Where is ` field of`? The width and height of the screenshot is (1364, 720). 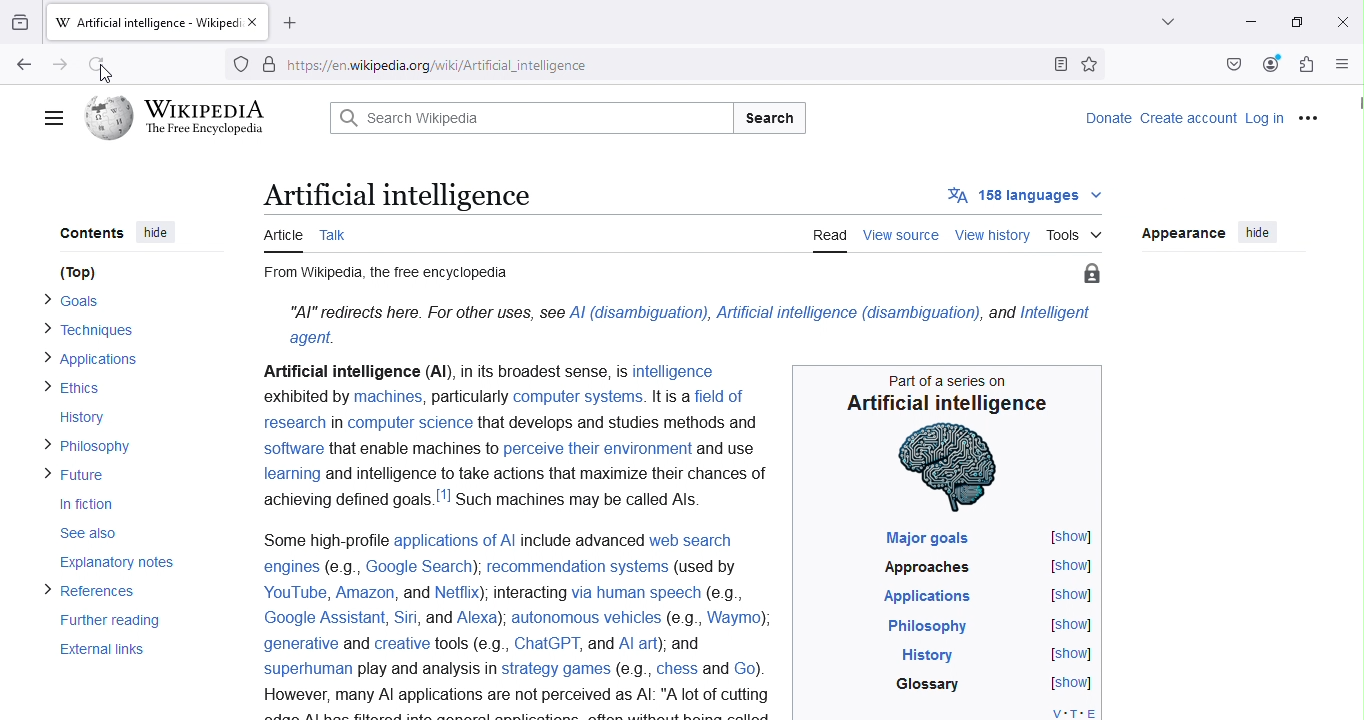  field of is located at coordinates (723, 399).